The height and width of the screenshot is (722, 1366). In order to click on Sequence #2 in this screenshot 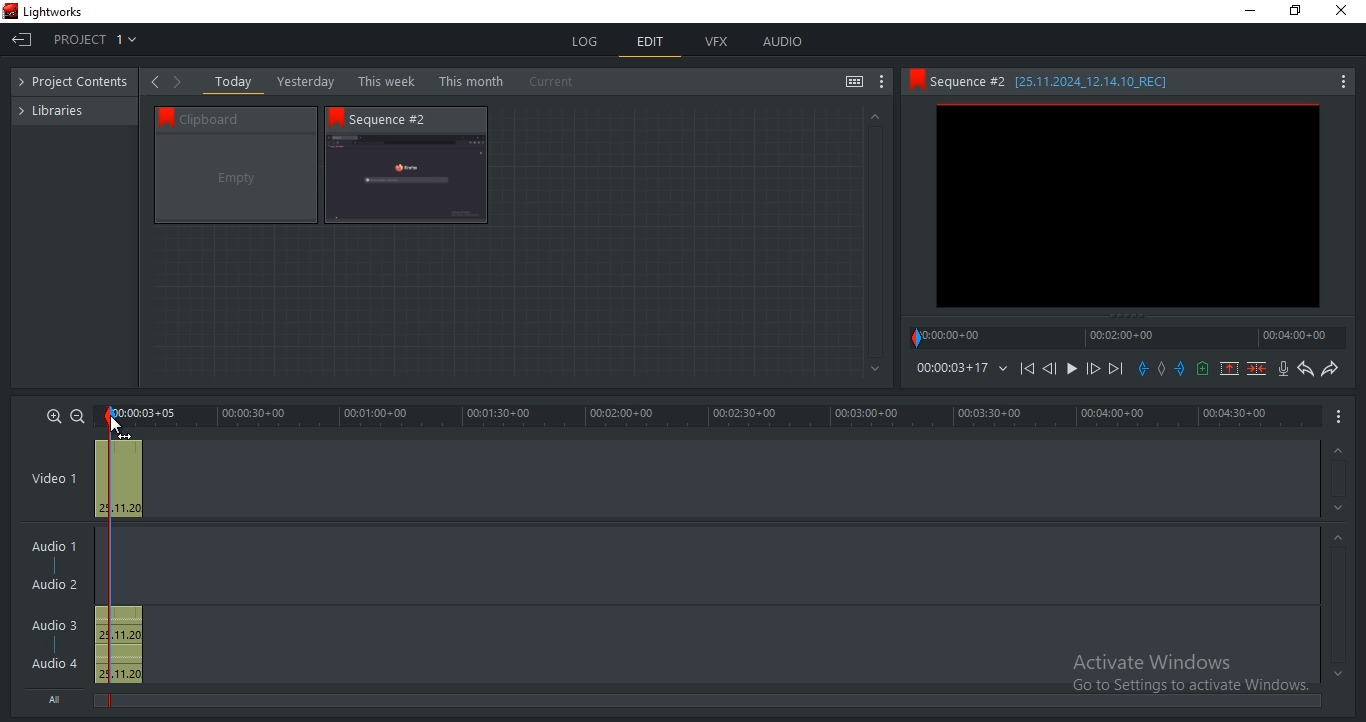, I will do `click(399, 119)`.